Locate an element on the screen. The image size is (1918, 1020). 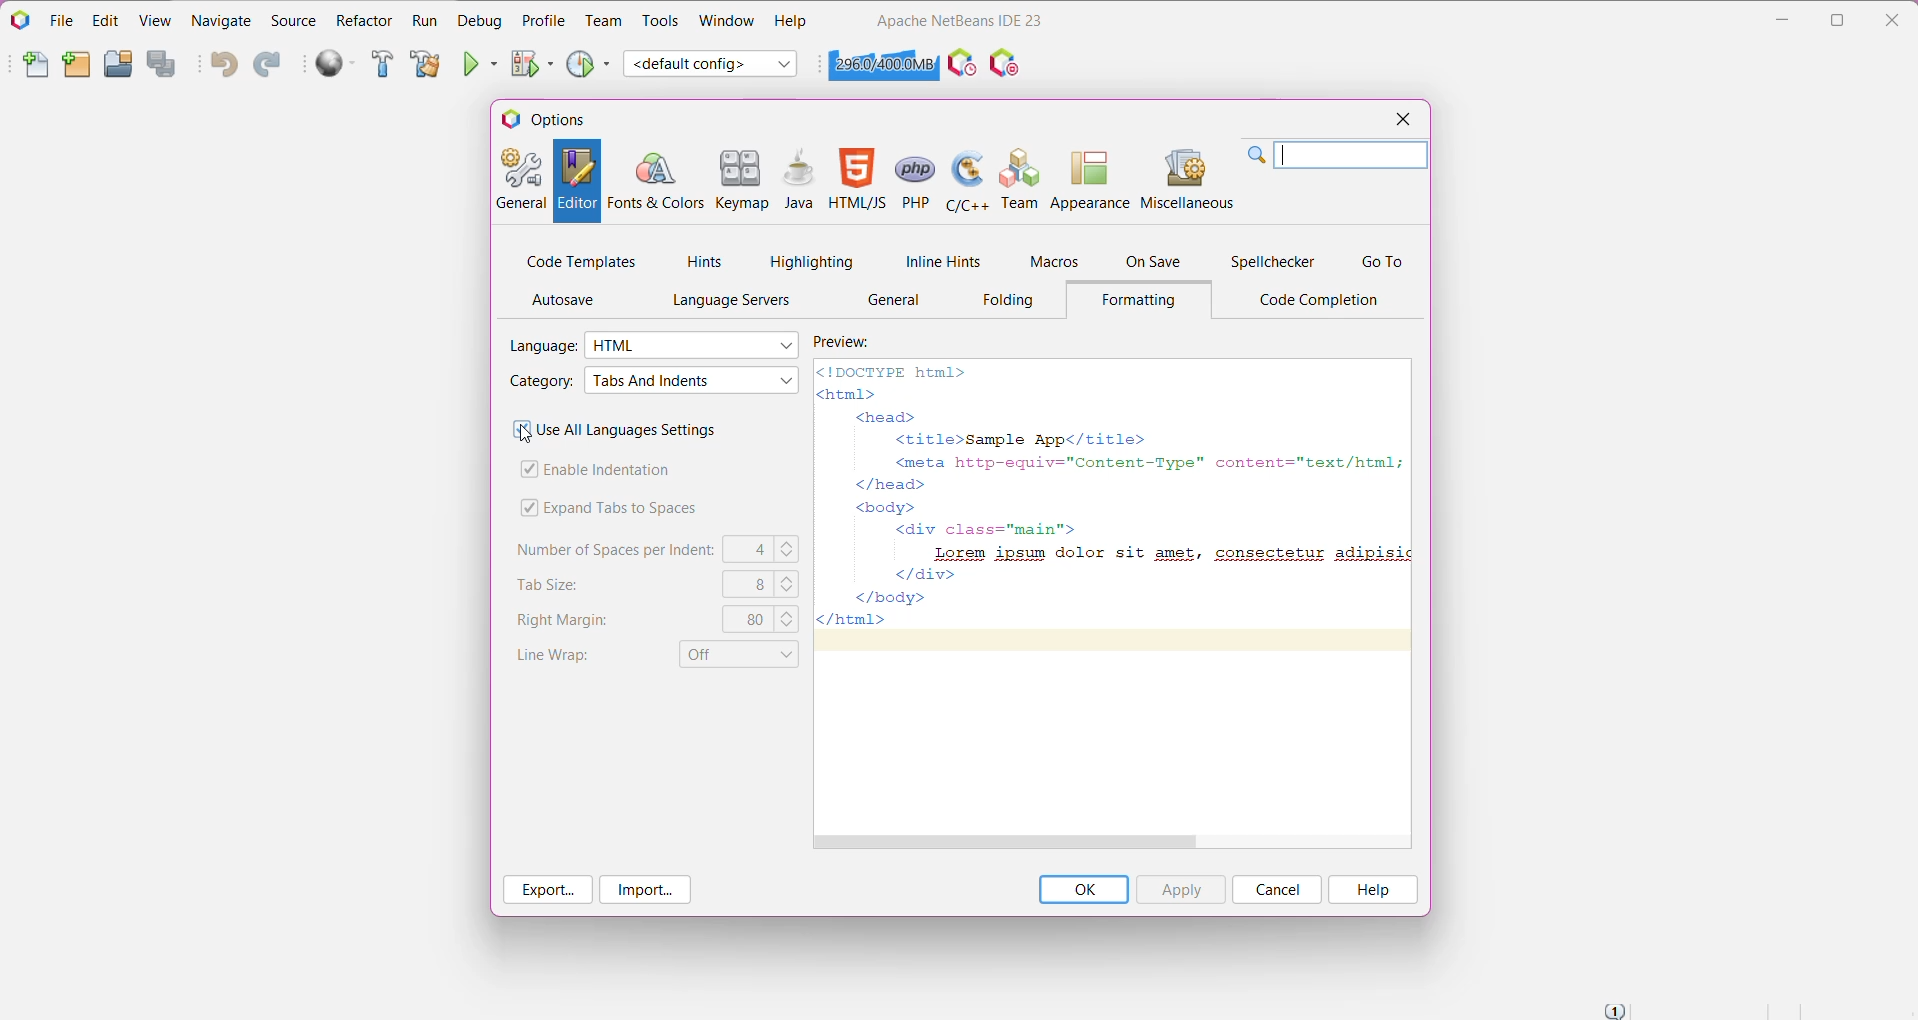
Set Line Wrap is located at coordinates (737, 654).